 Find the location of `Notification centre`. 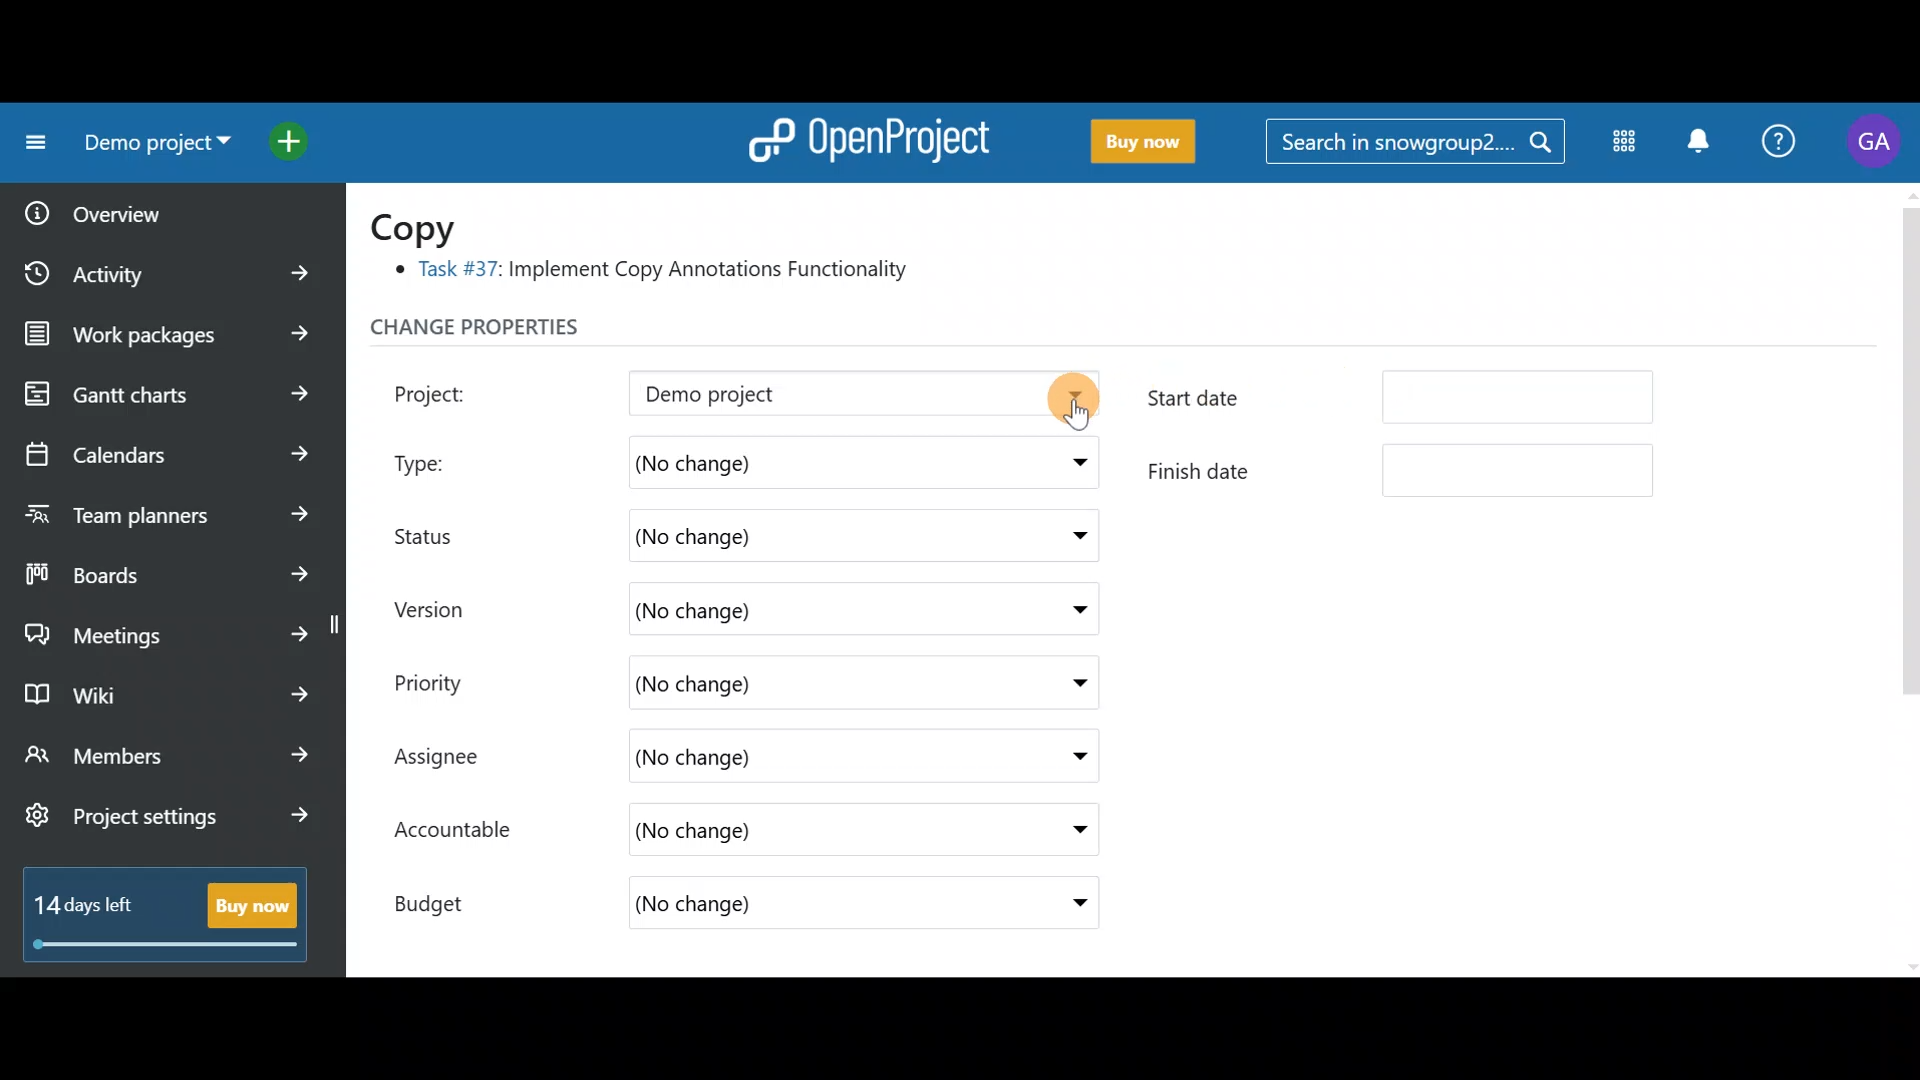

Notification centre is located at coordinates (1697, 143).